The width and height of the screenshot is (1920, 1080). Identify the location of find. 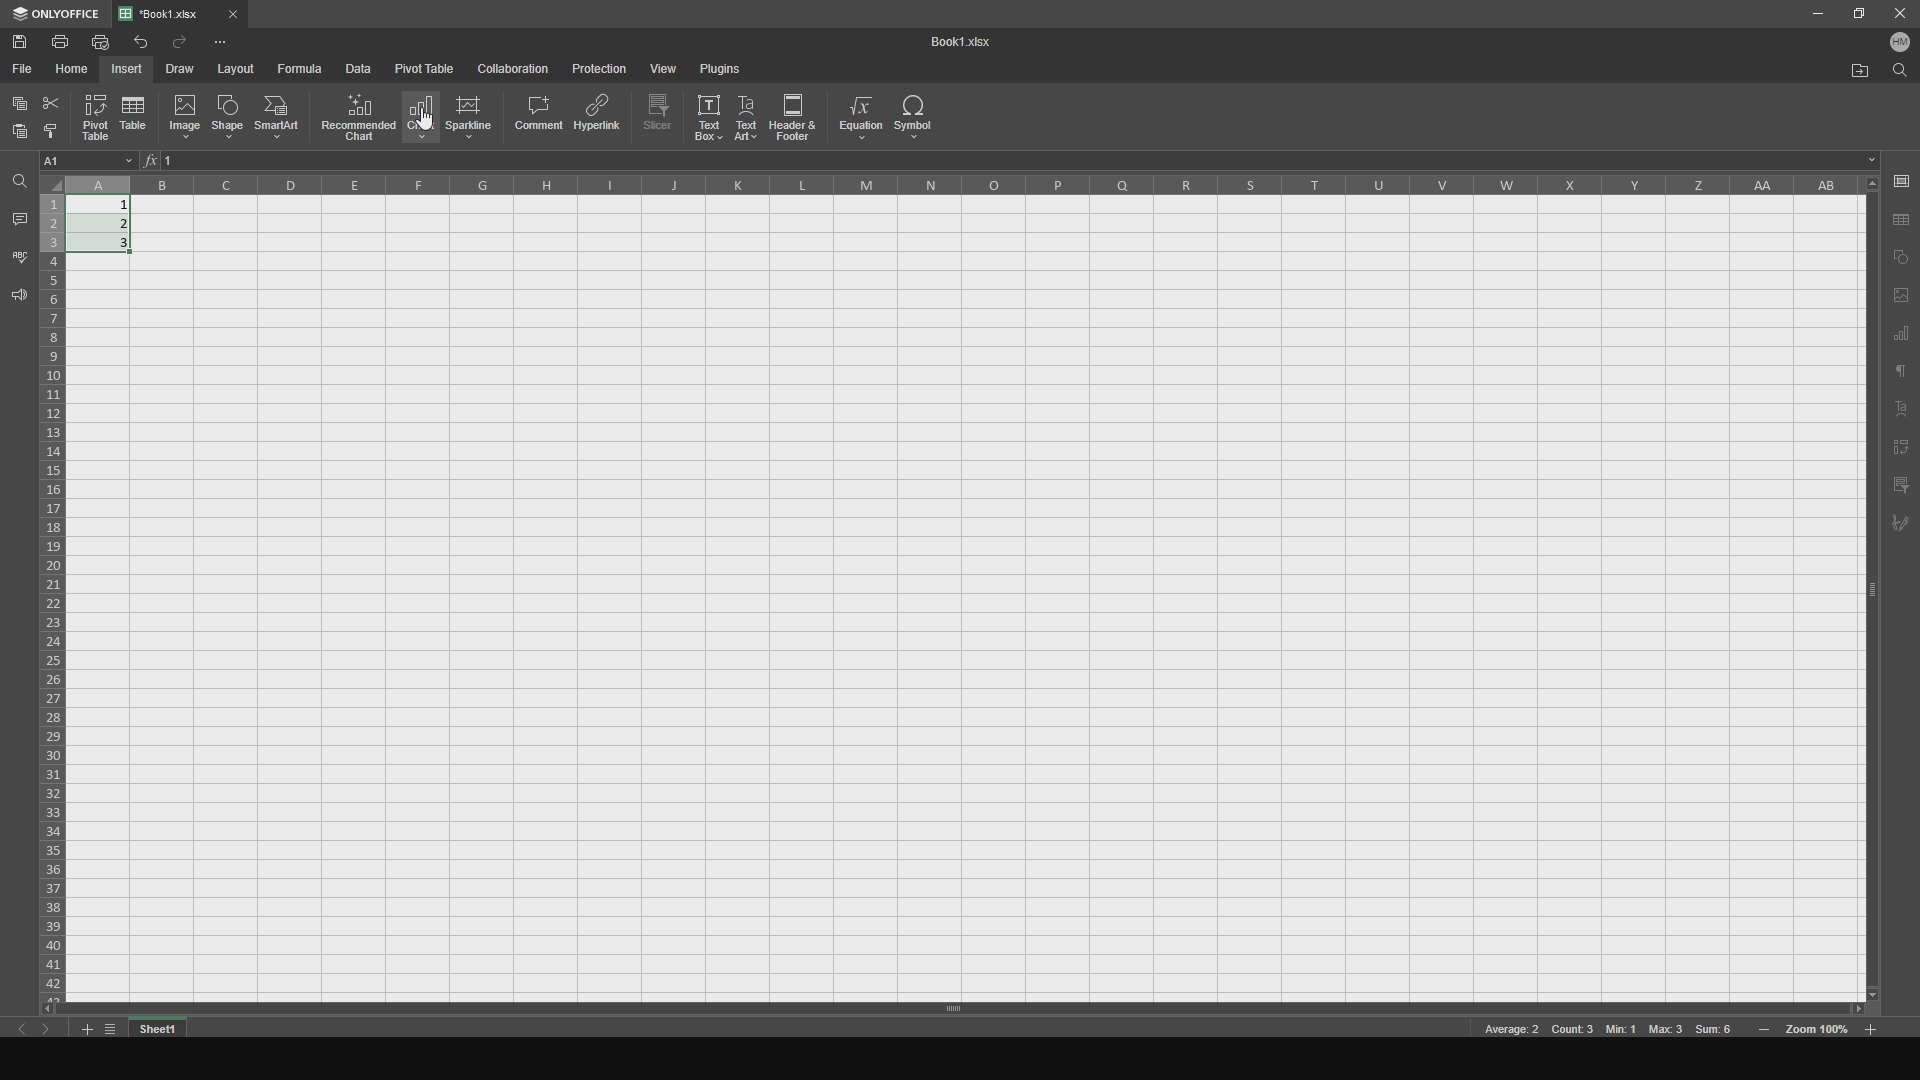
(18, 182).